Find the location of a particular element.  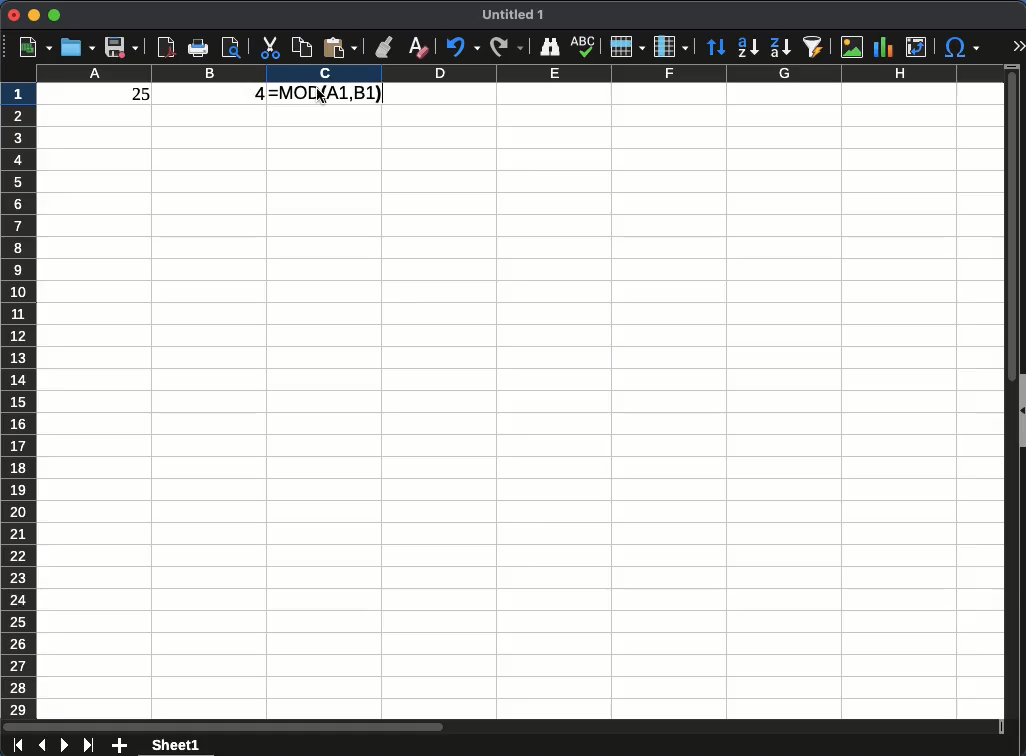

clone formatting is located at coordinates (383, 46).